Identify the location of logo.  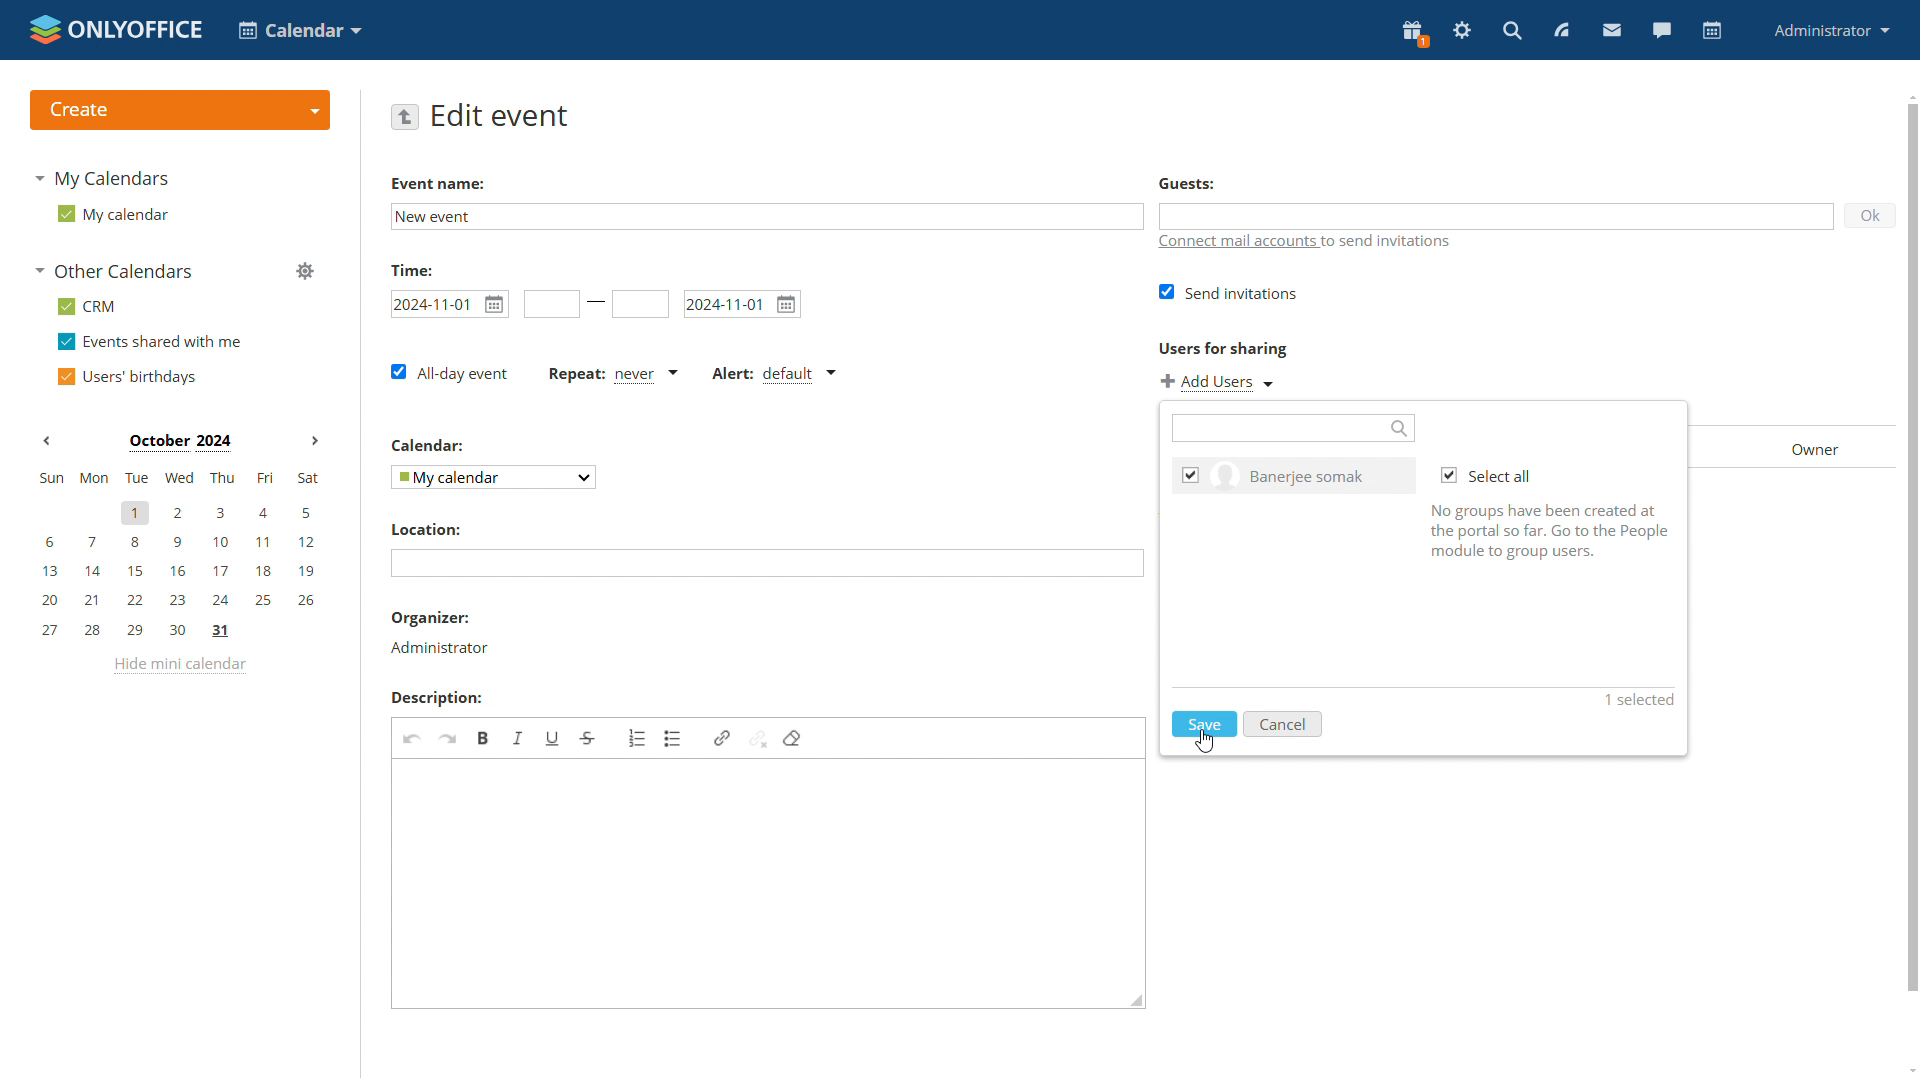
(116, 28).